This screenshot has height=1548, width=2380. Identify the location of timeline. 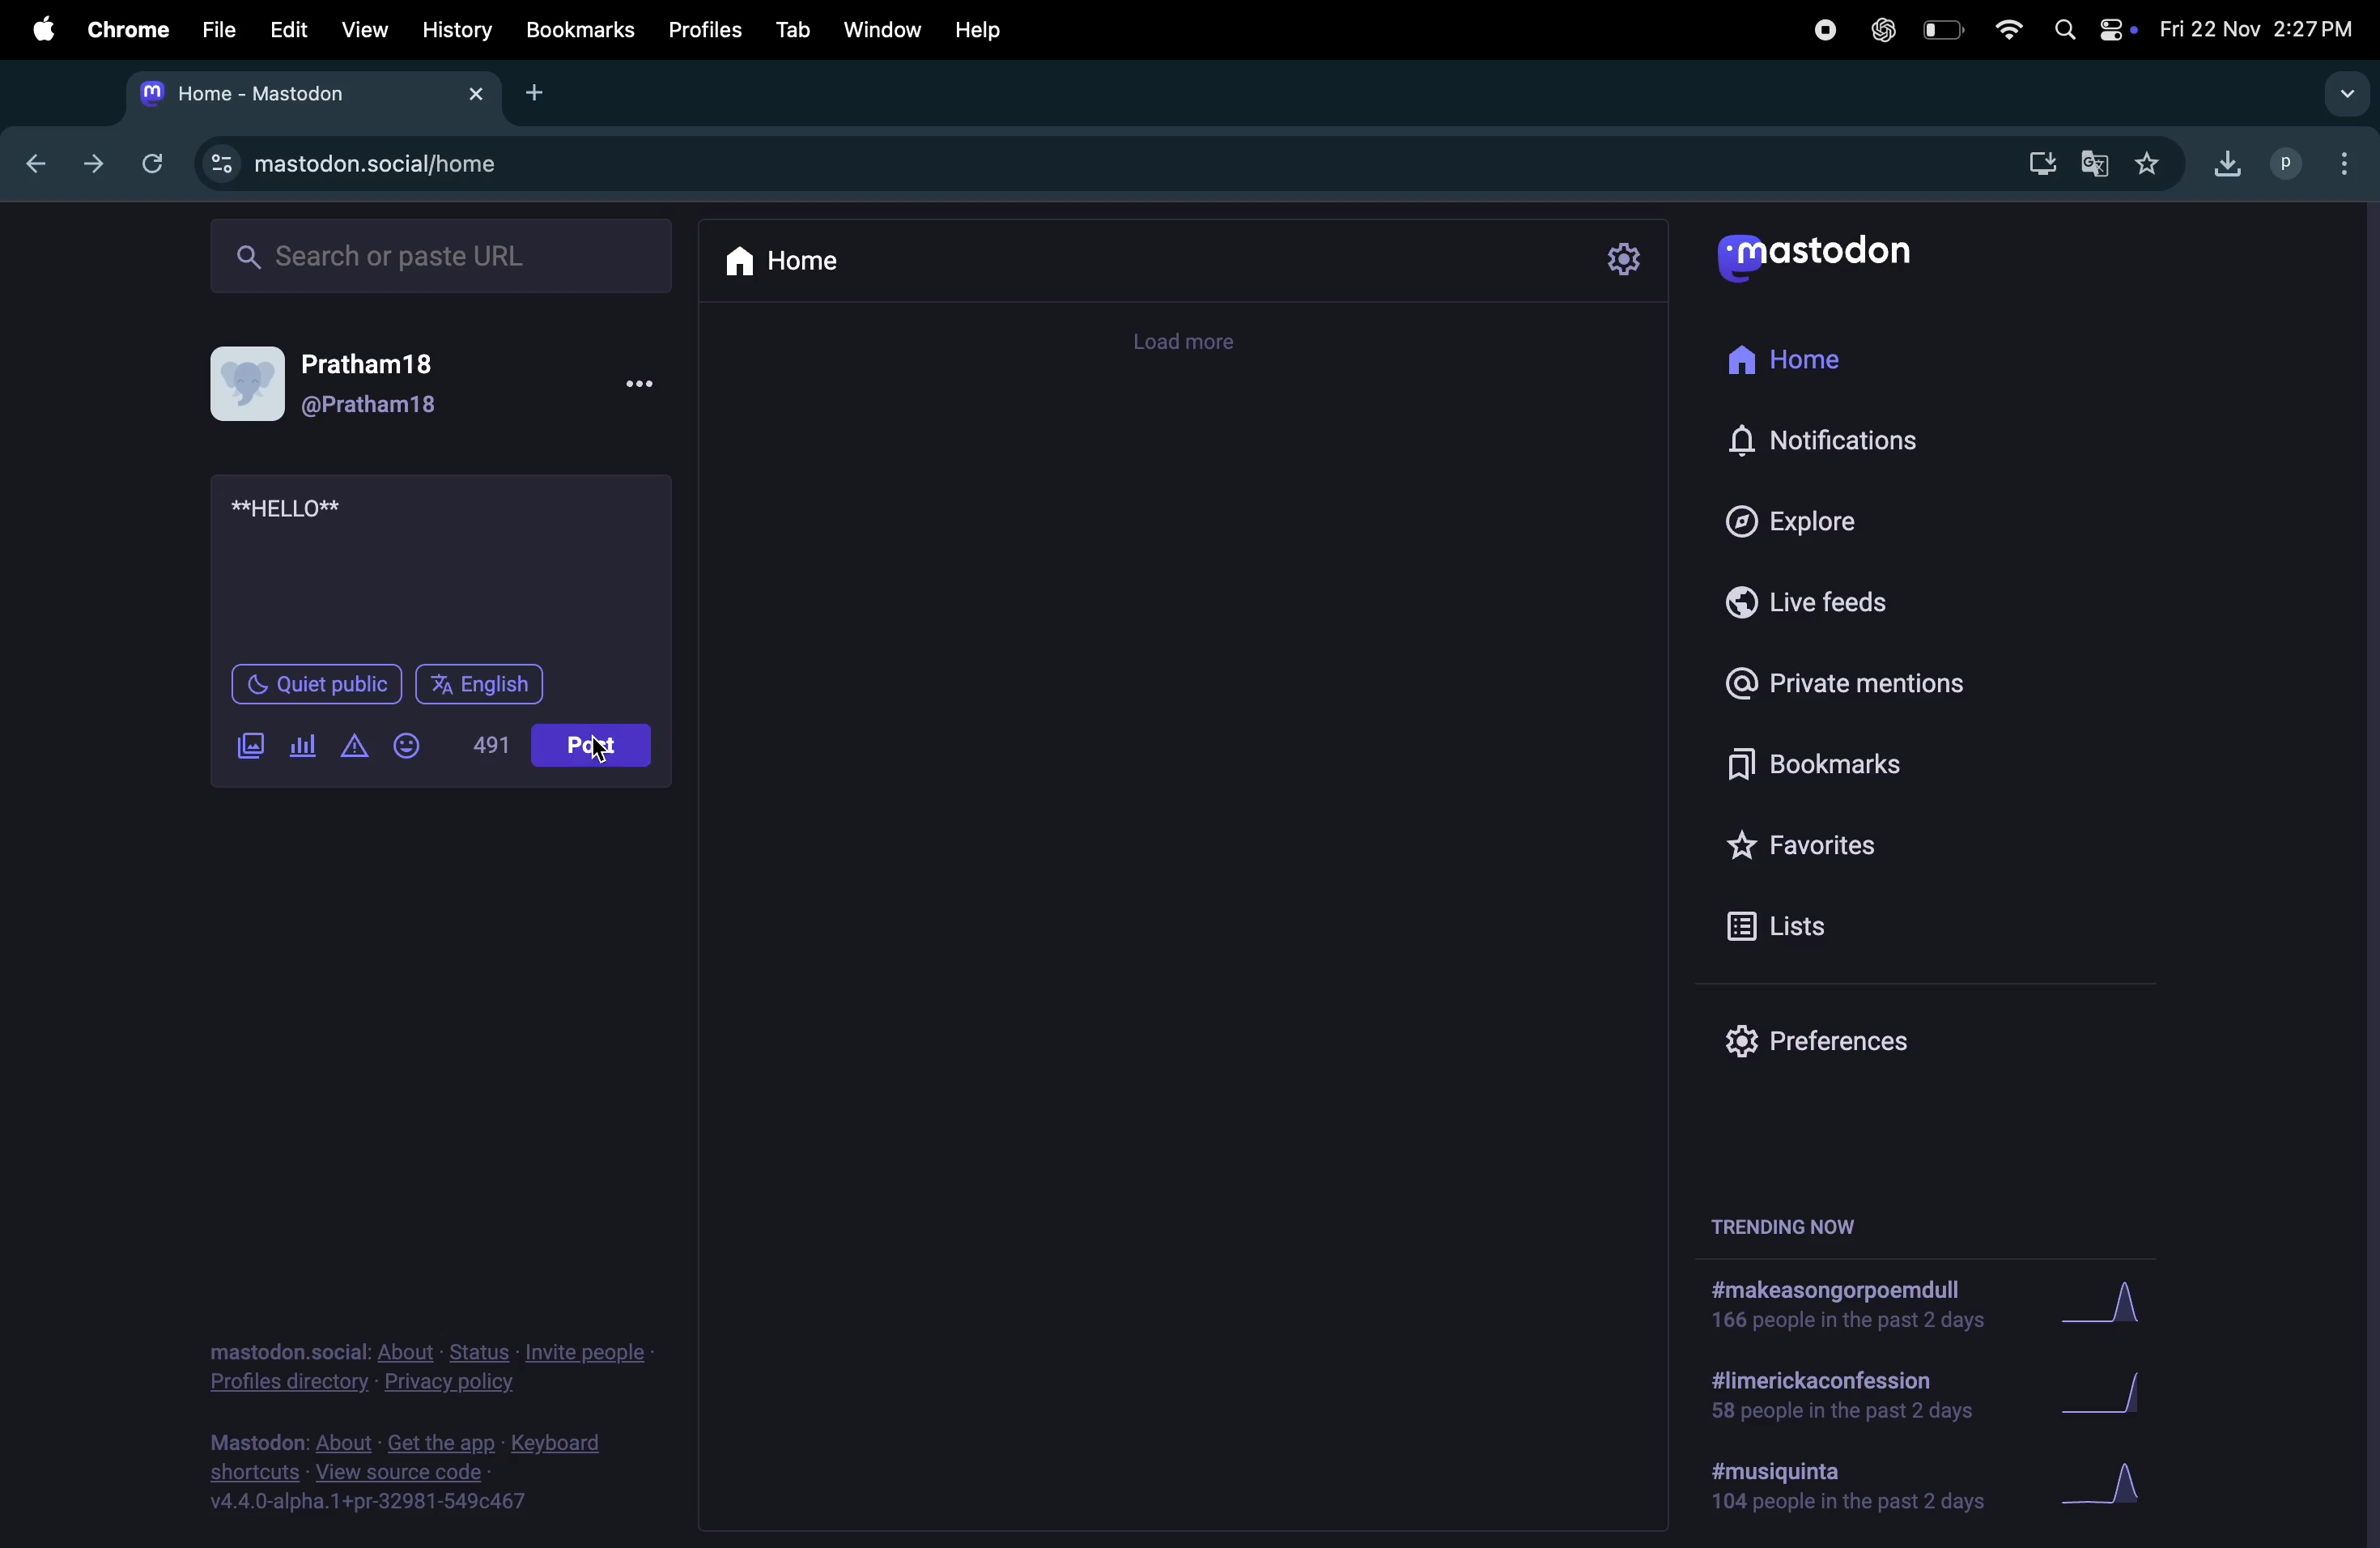
(1205, 344).